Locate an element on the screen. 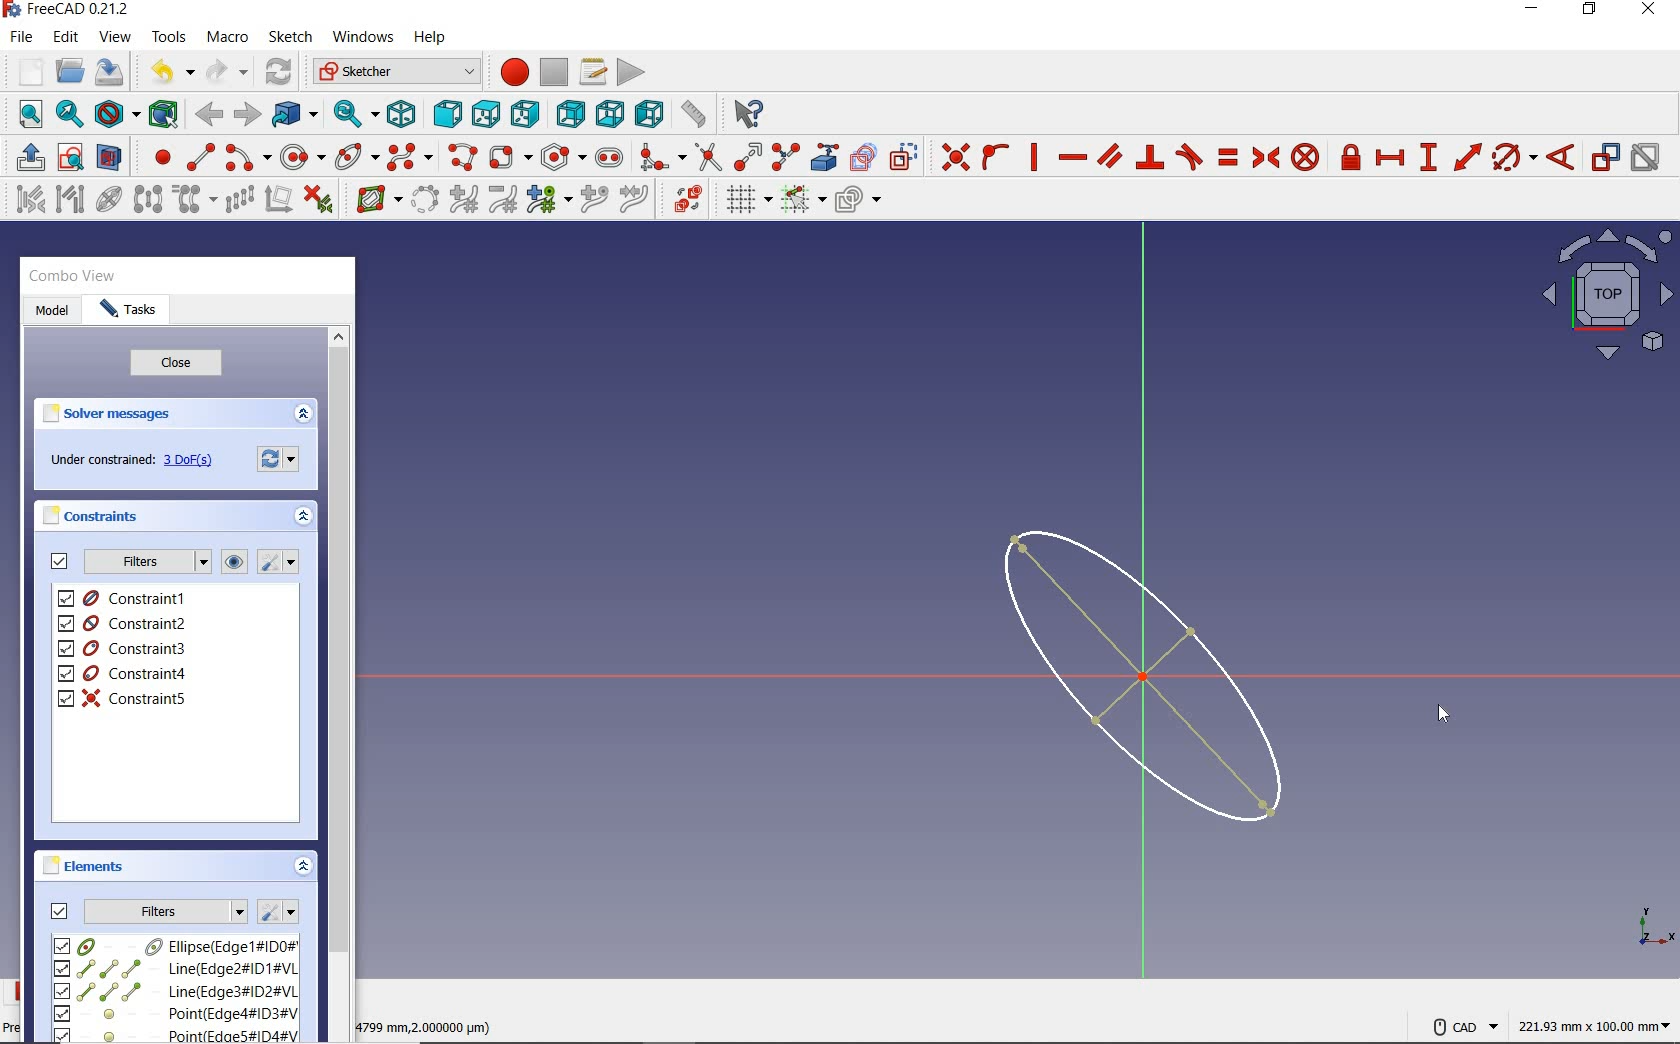  save is located at coordinates (108, 72).